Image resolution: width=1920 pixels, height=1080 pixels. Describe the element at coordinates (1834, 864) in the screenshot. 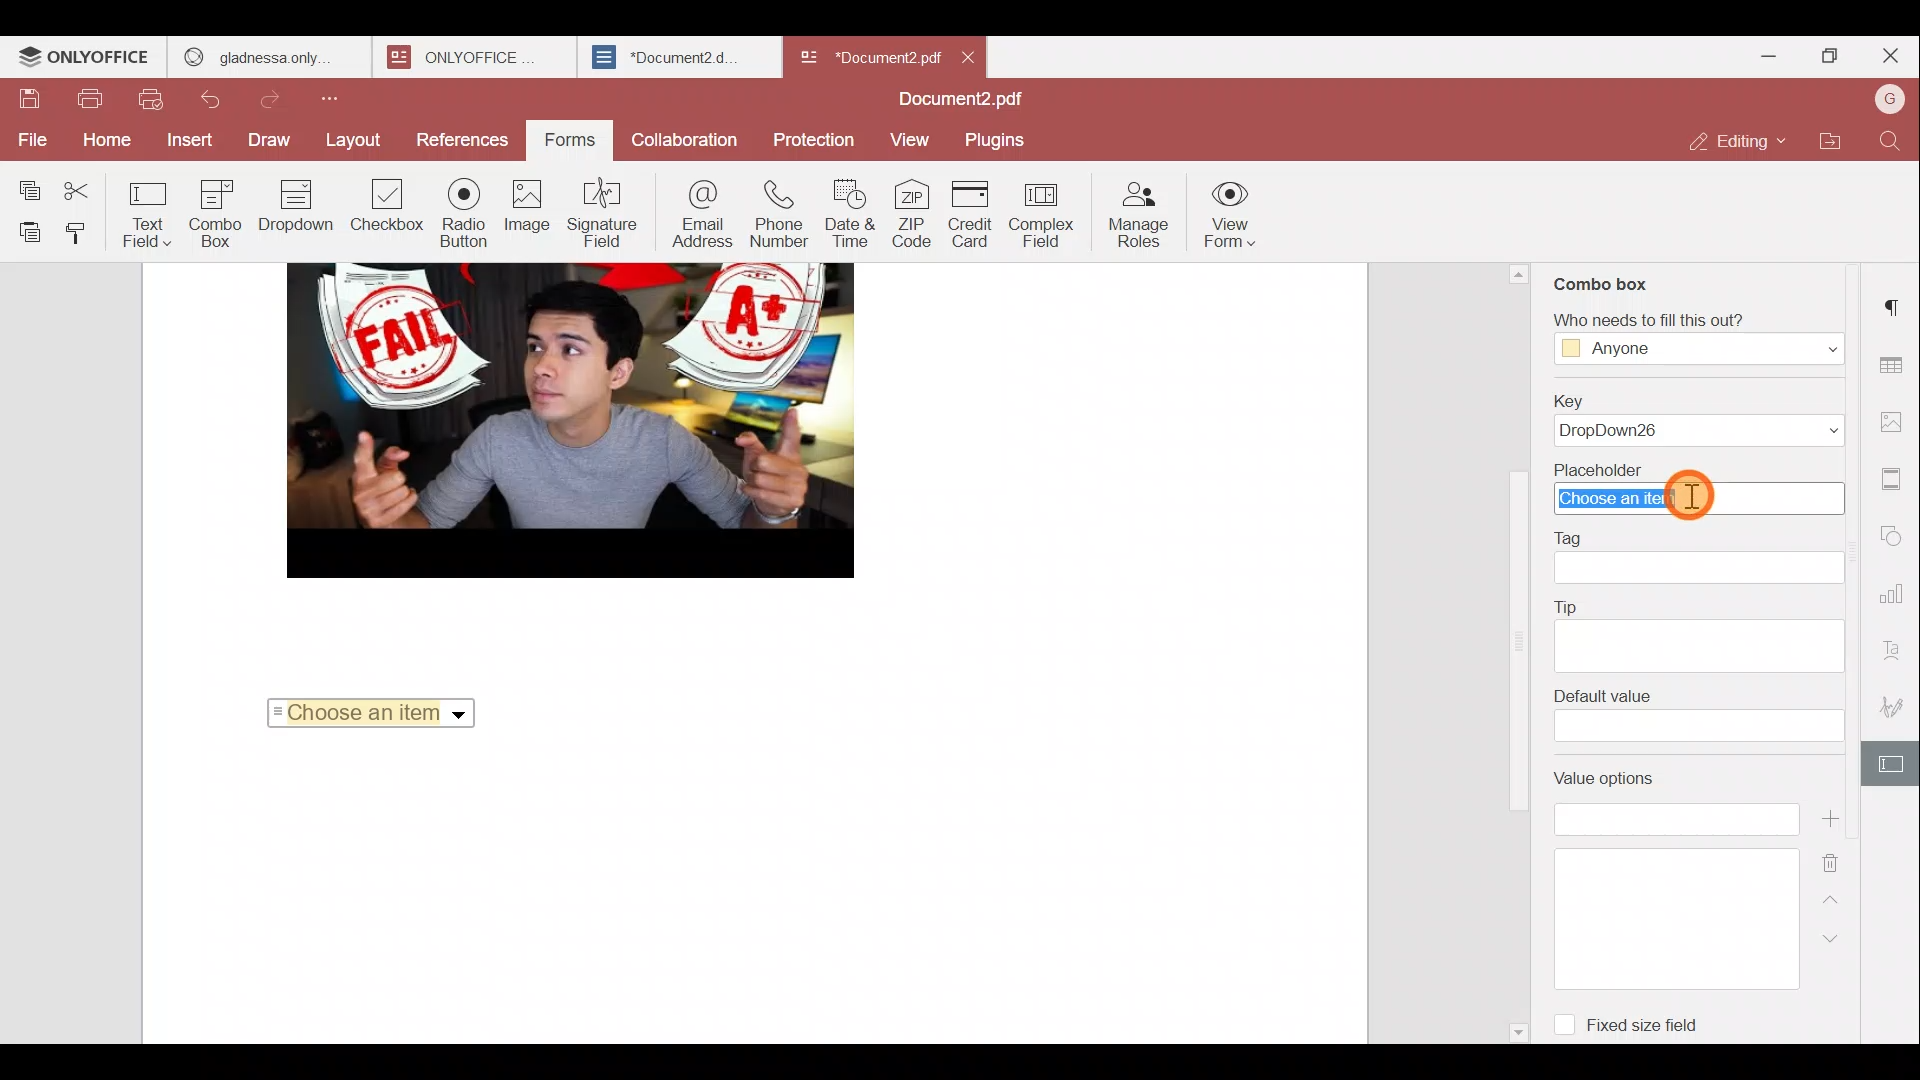

I see `Remove value` at that location.